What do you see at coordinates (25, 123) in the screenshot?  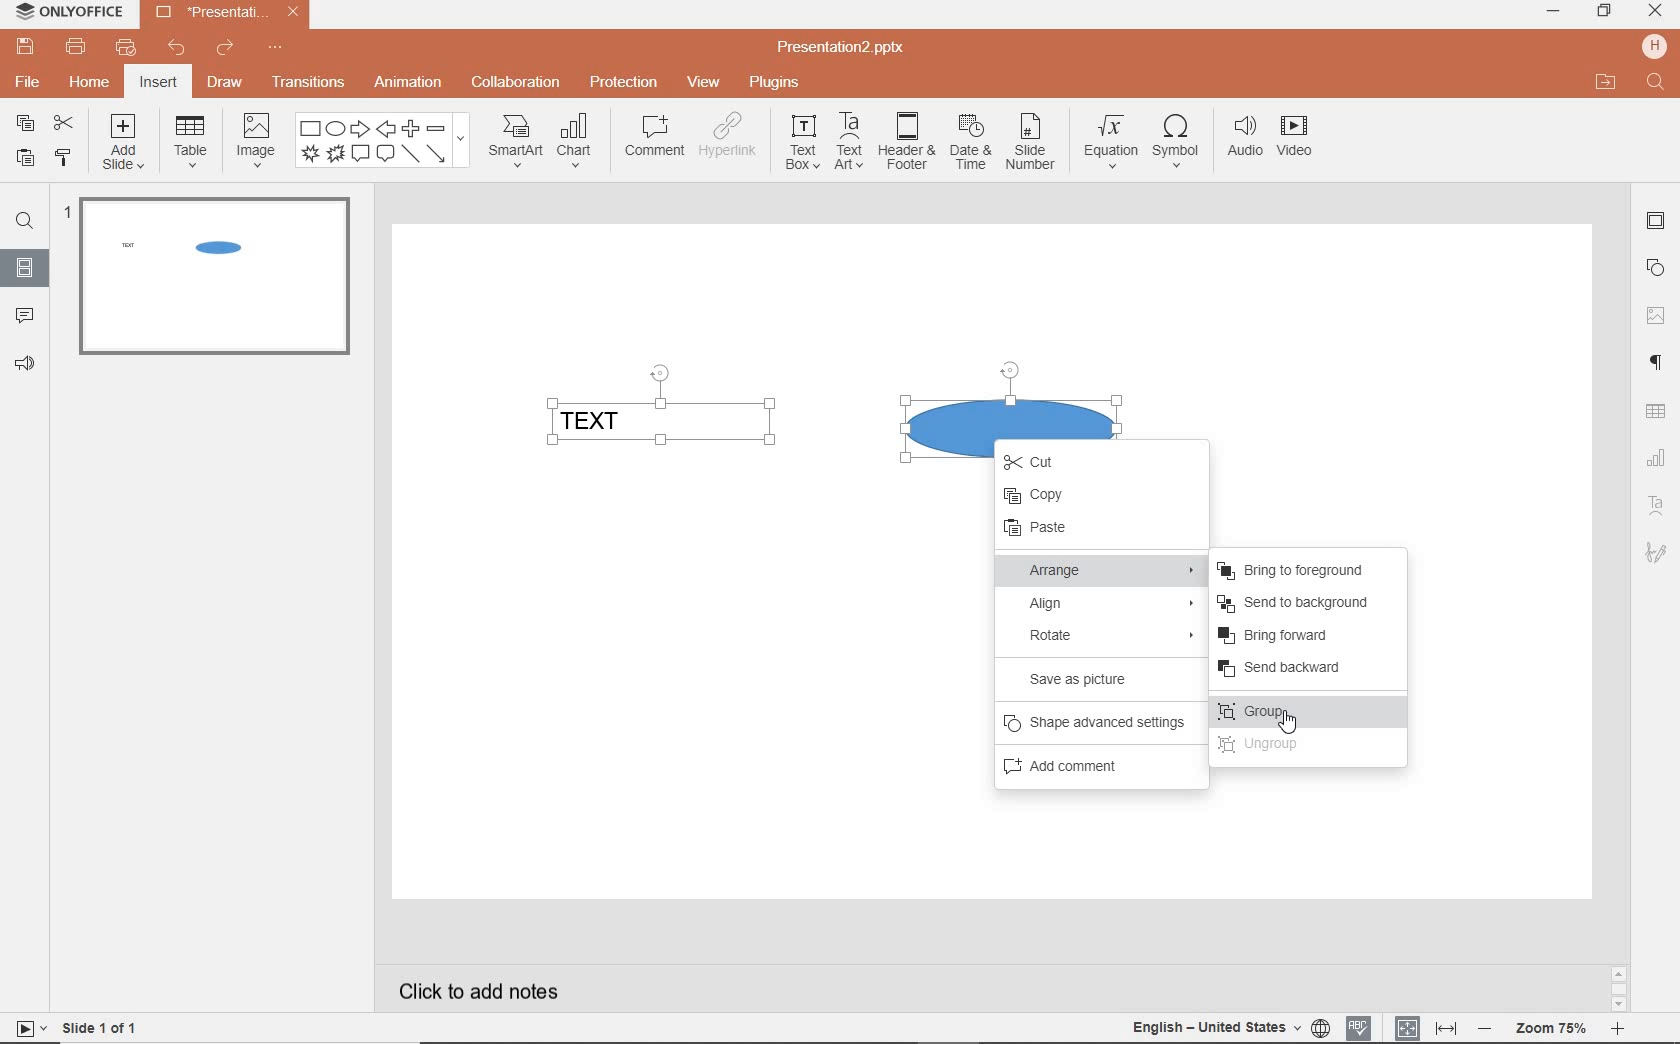 I see `copy` at bounding box center [25, 123].